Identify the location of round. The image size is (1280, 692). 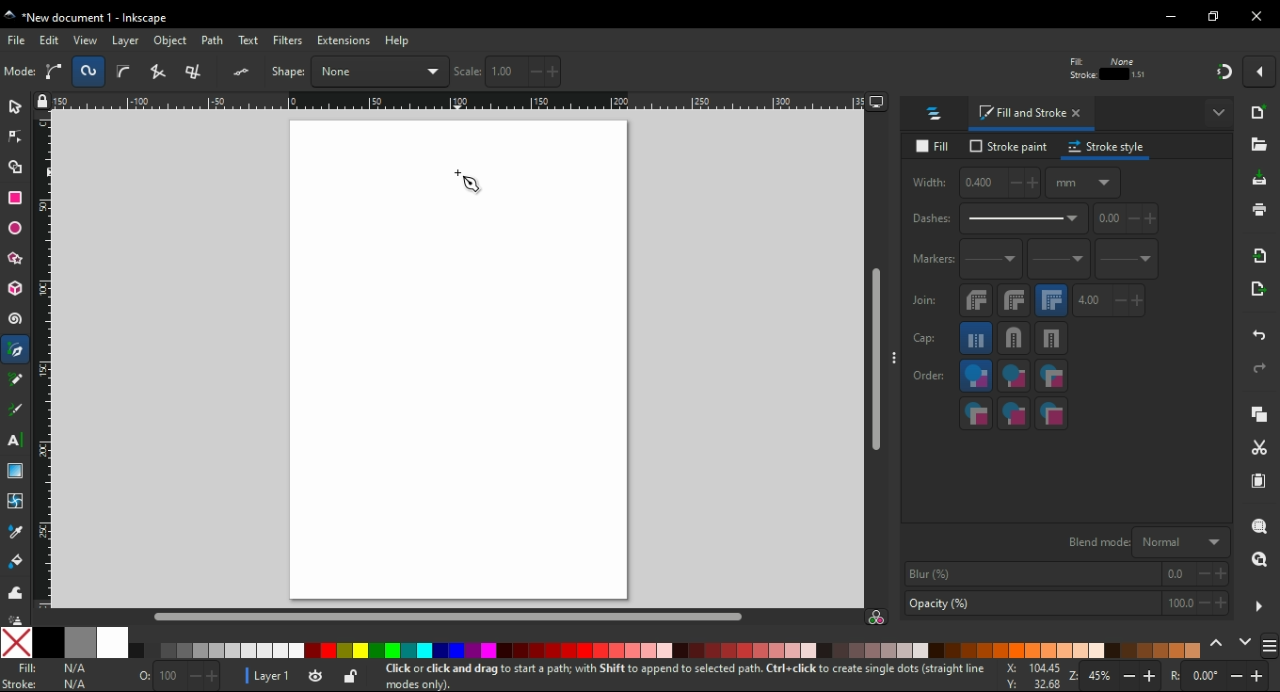
(1014, 300).